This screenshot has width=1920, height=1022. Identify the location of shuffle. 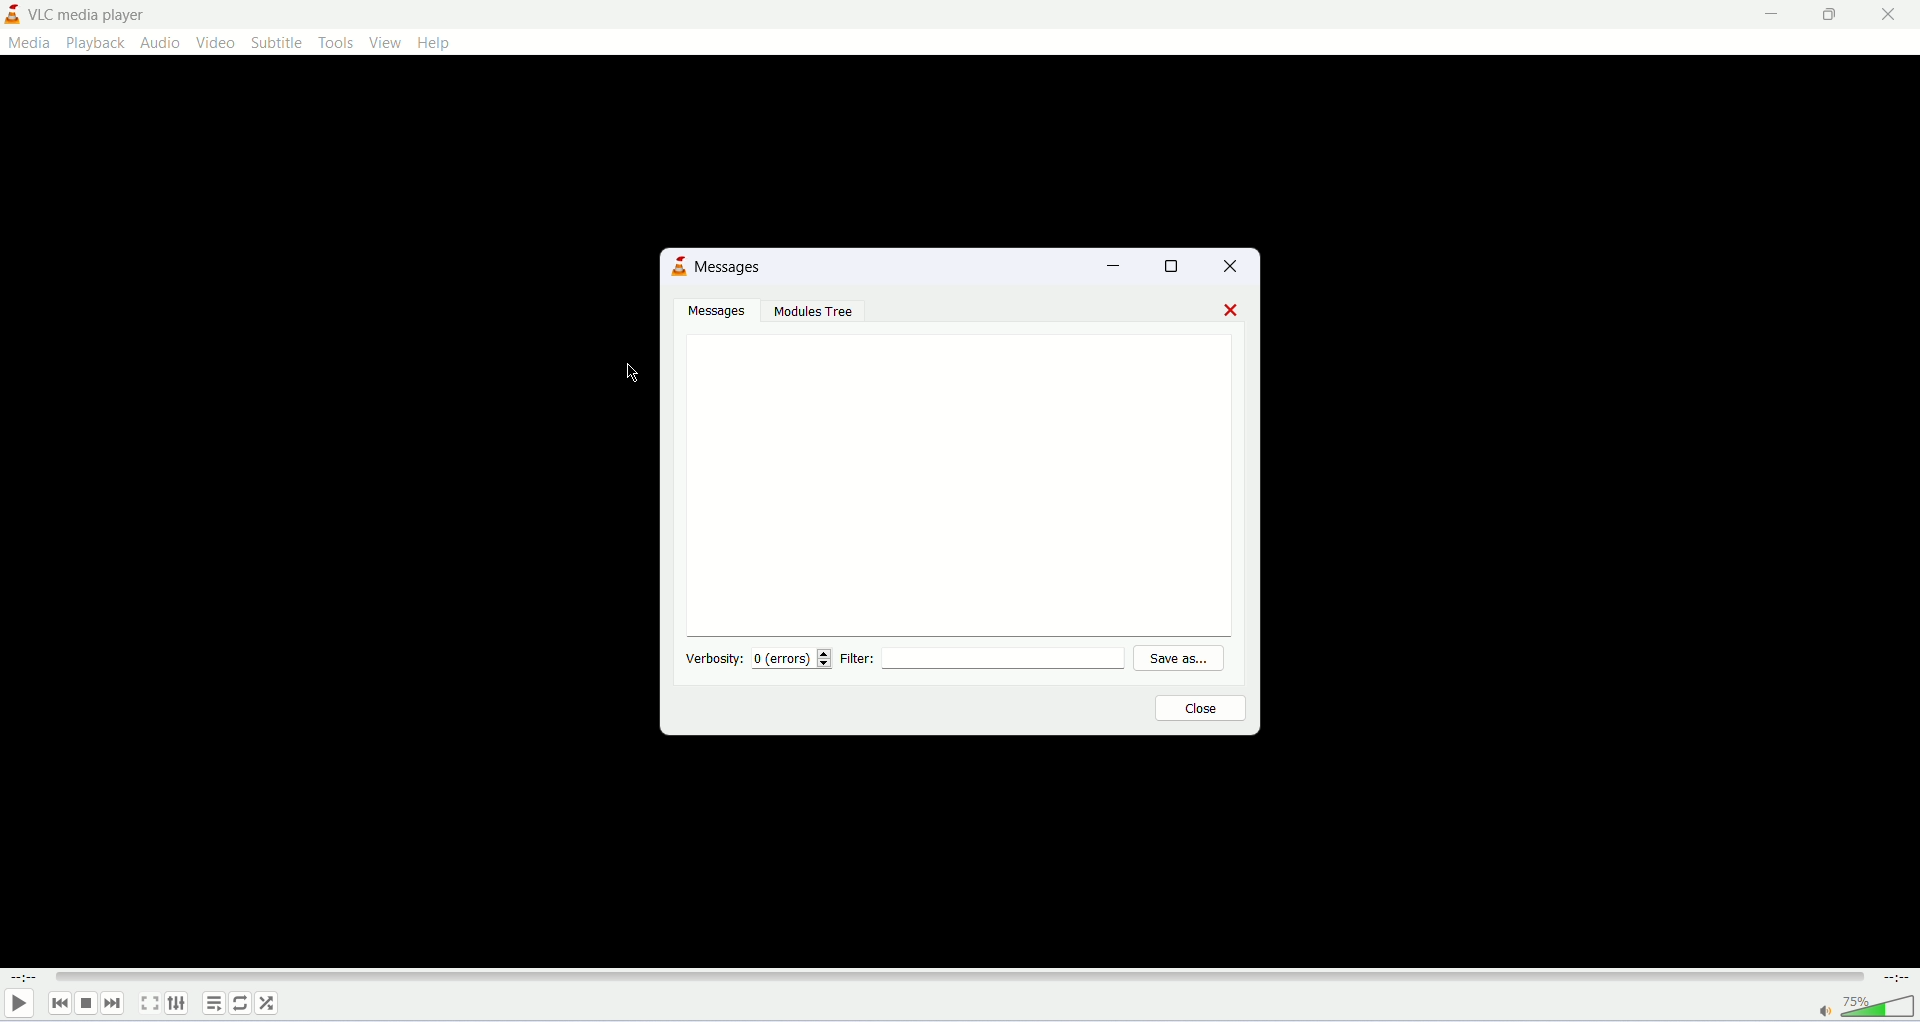
(269, 1003).